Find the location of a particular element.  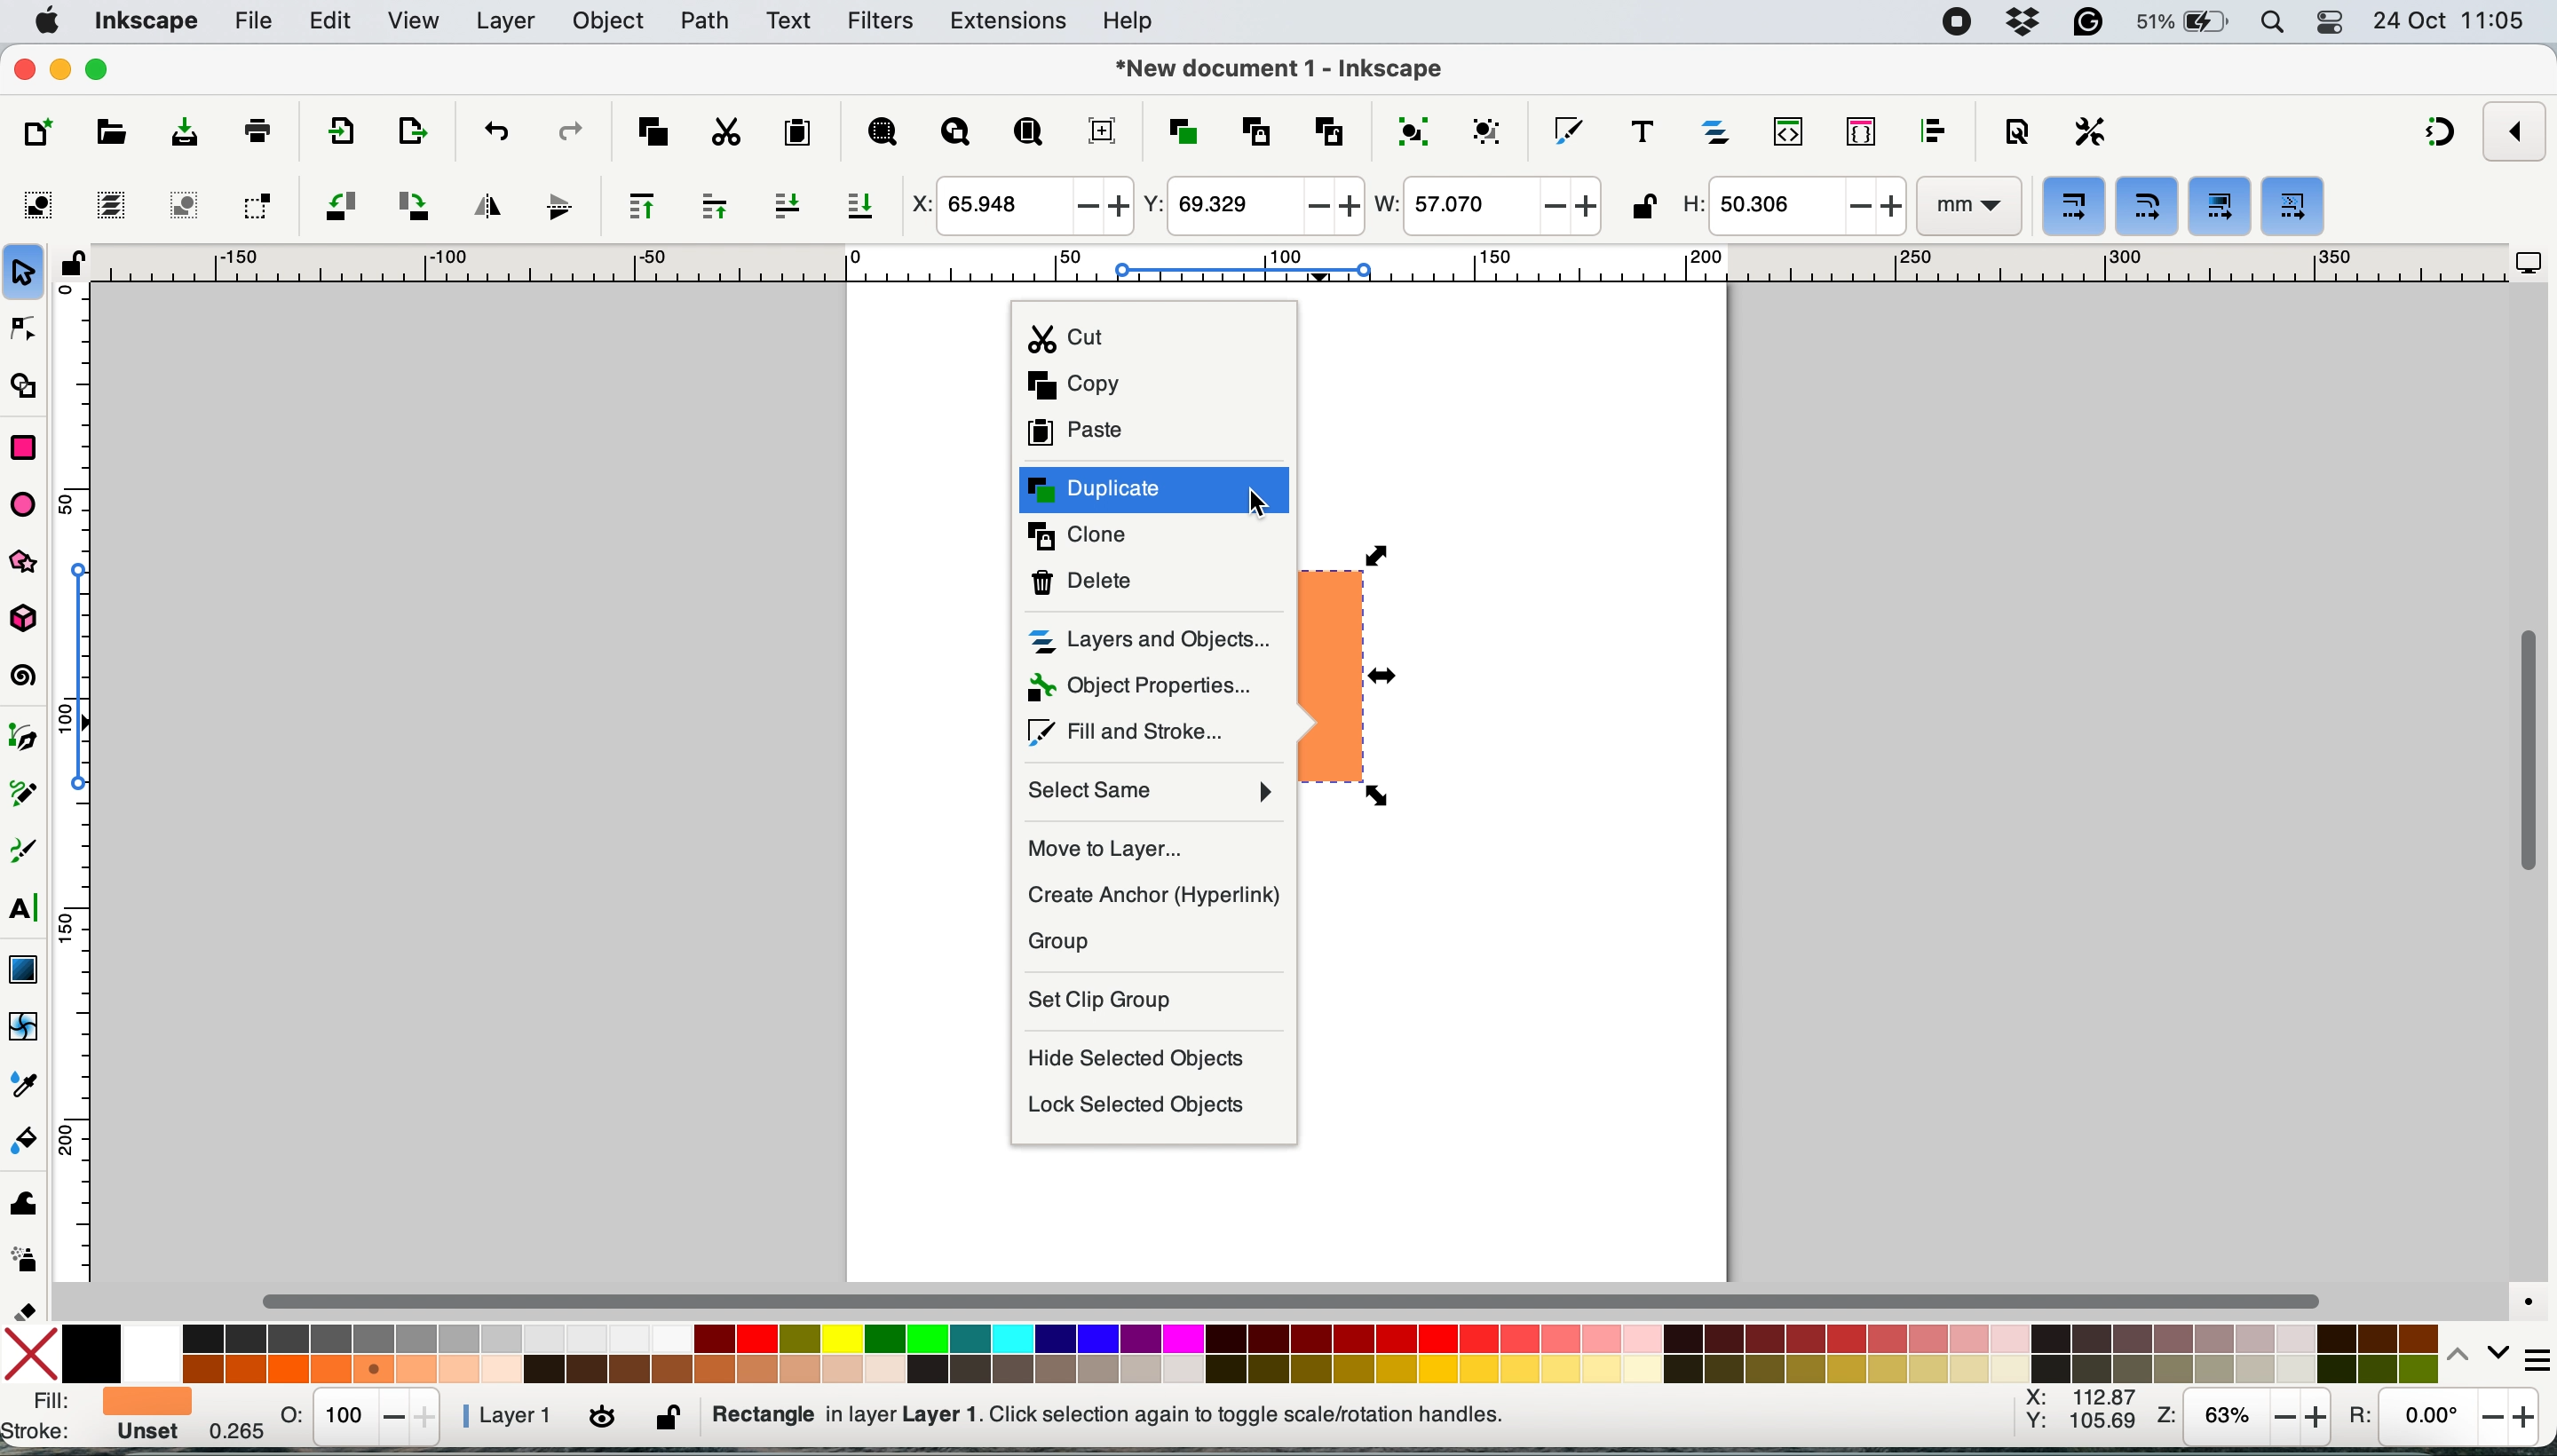

object rotate 90 ccw is located at coordinates (338, 208).